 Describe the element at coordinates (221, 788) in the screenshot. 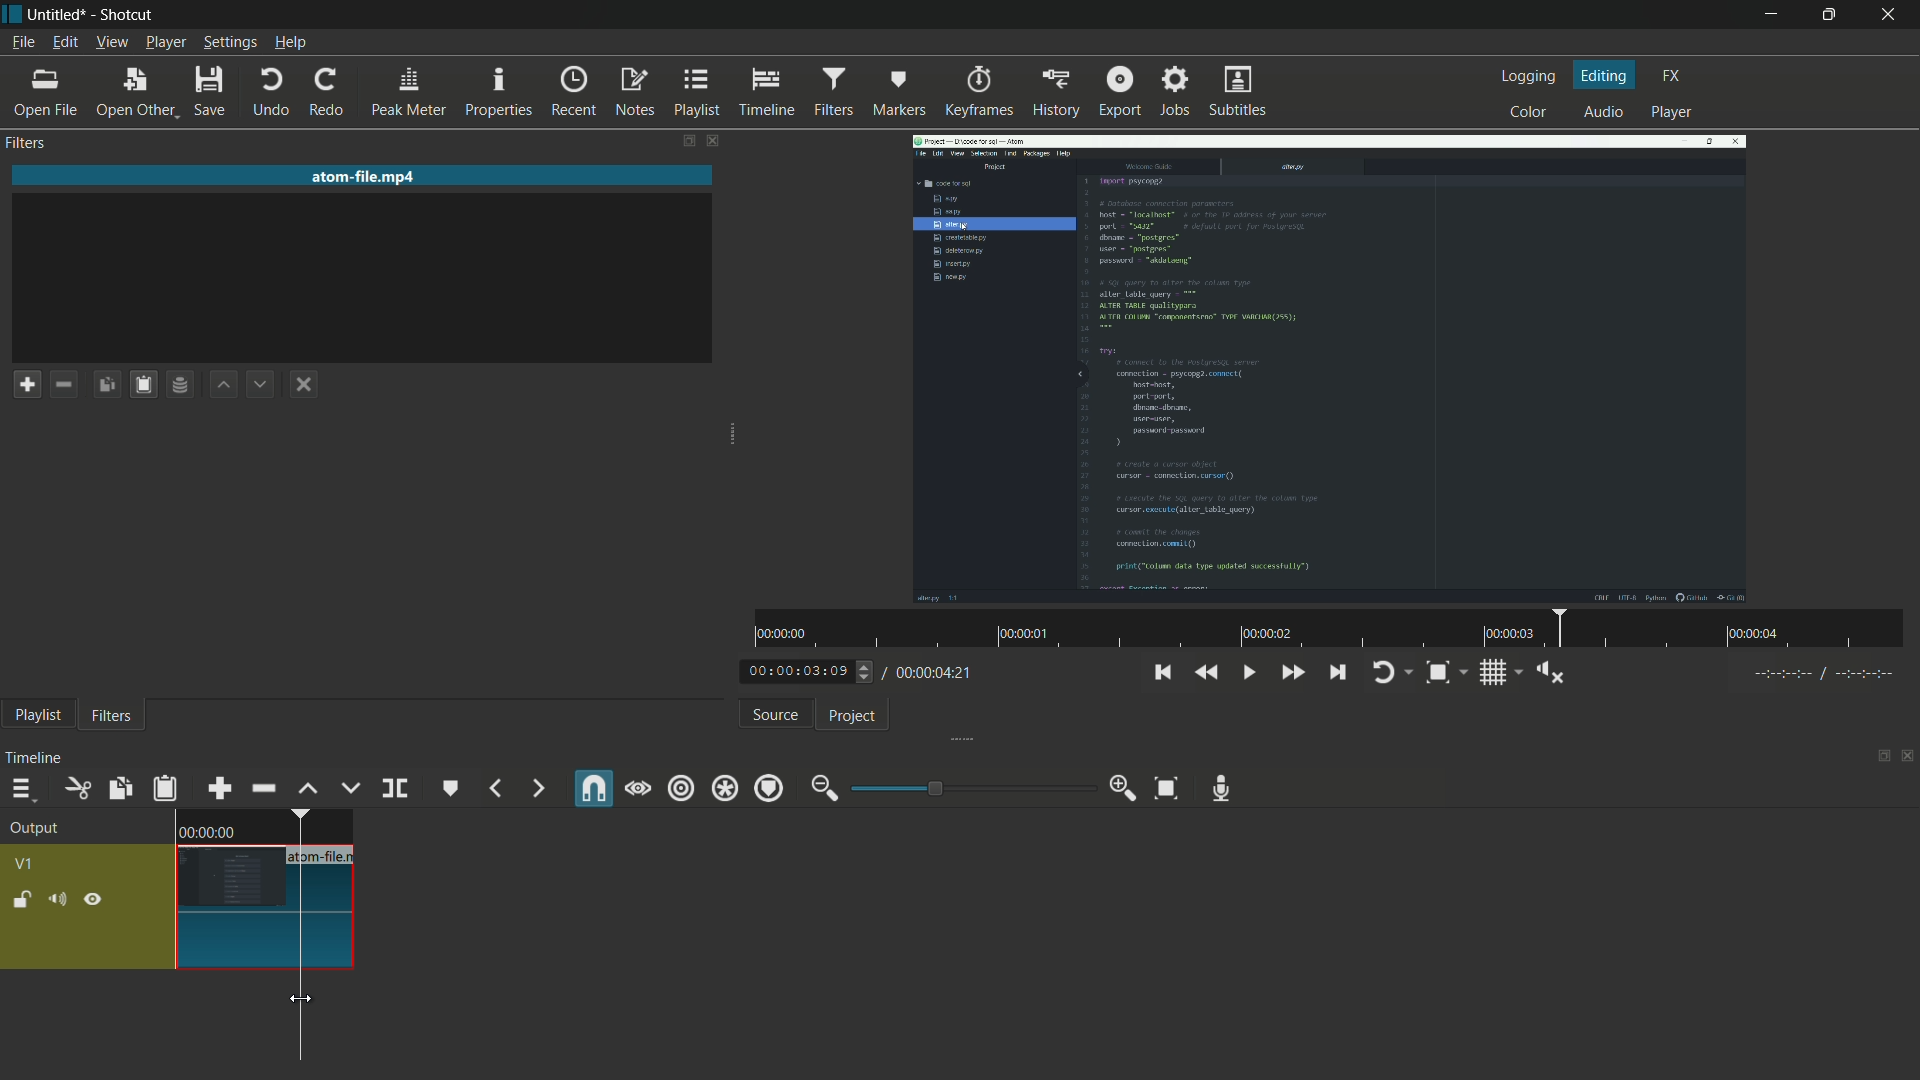

I see `append` at that location.